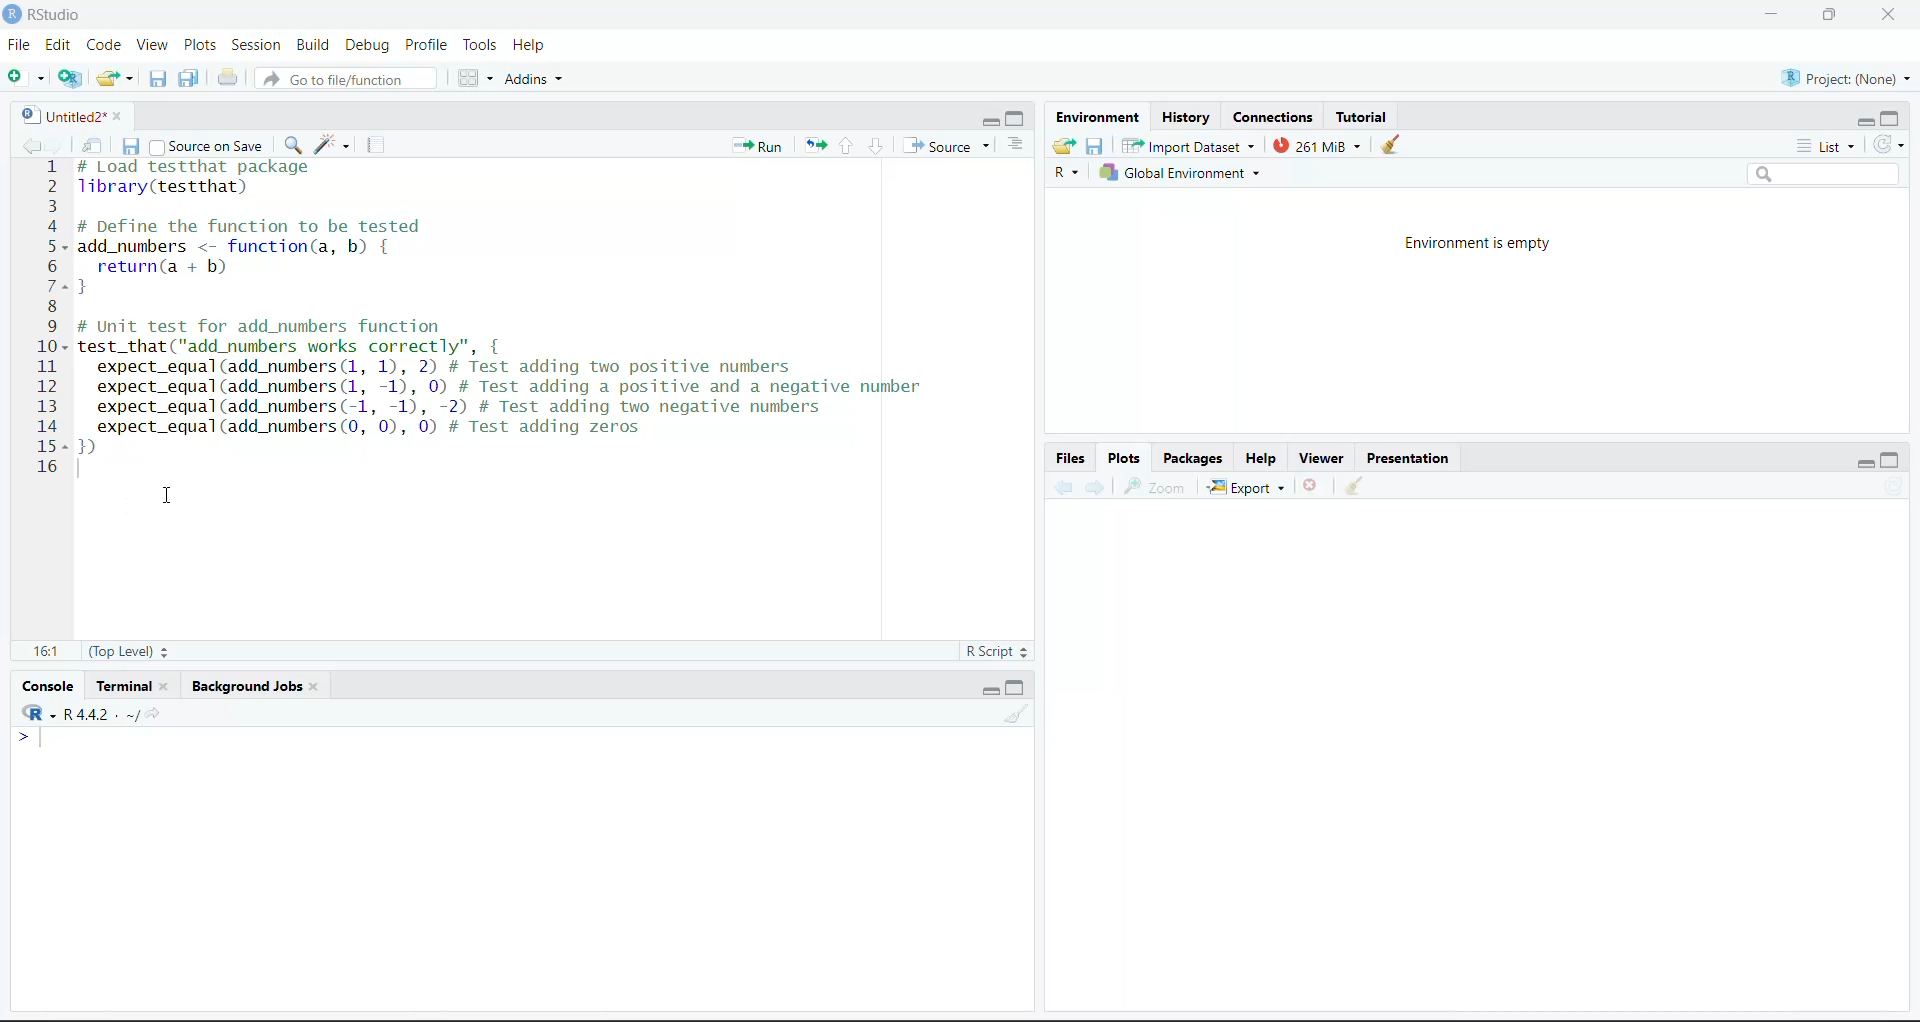 The image size is (1920, 1022). I want to click on Workspace panes, so click(476, 79).